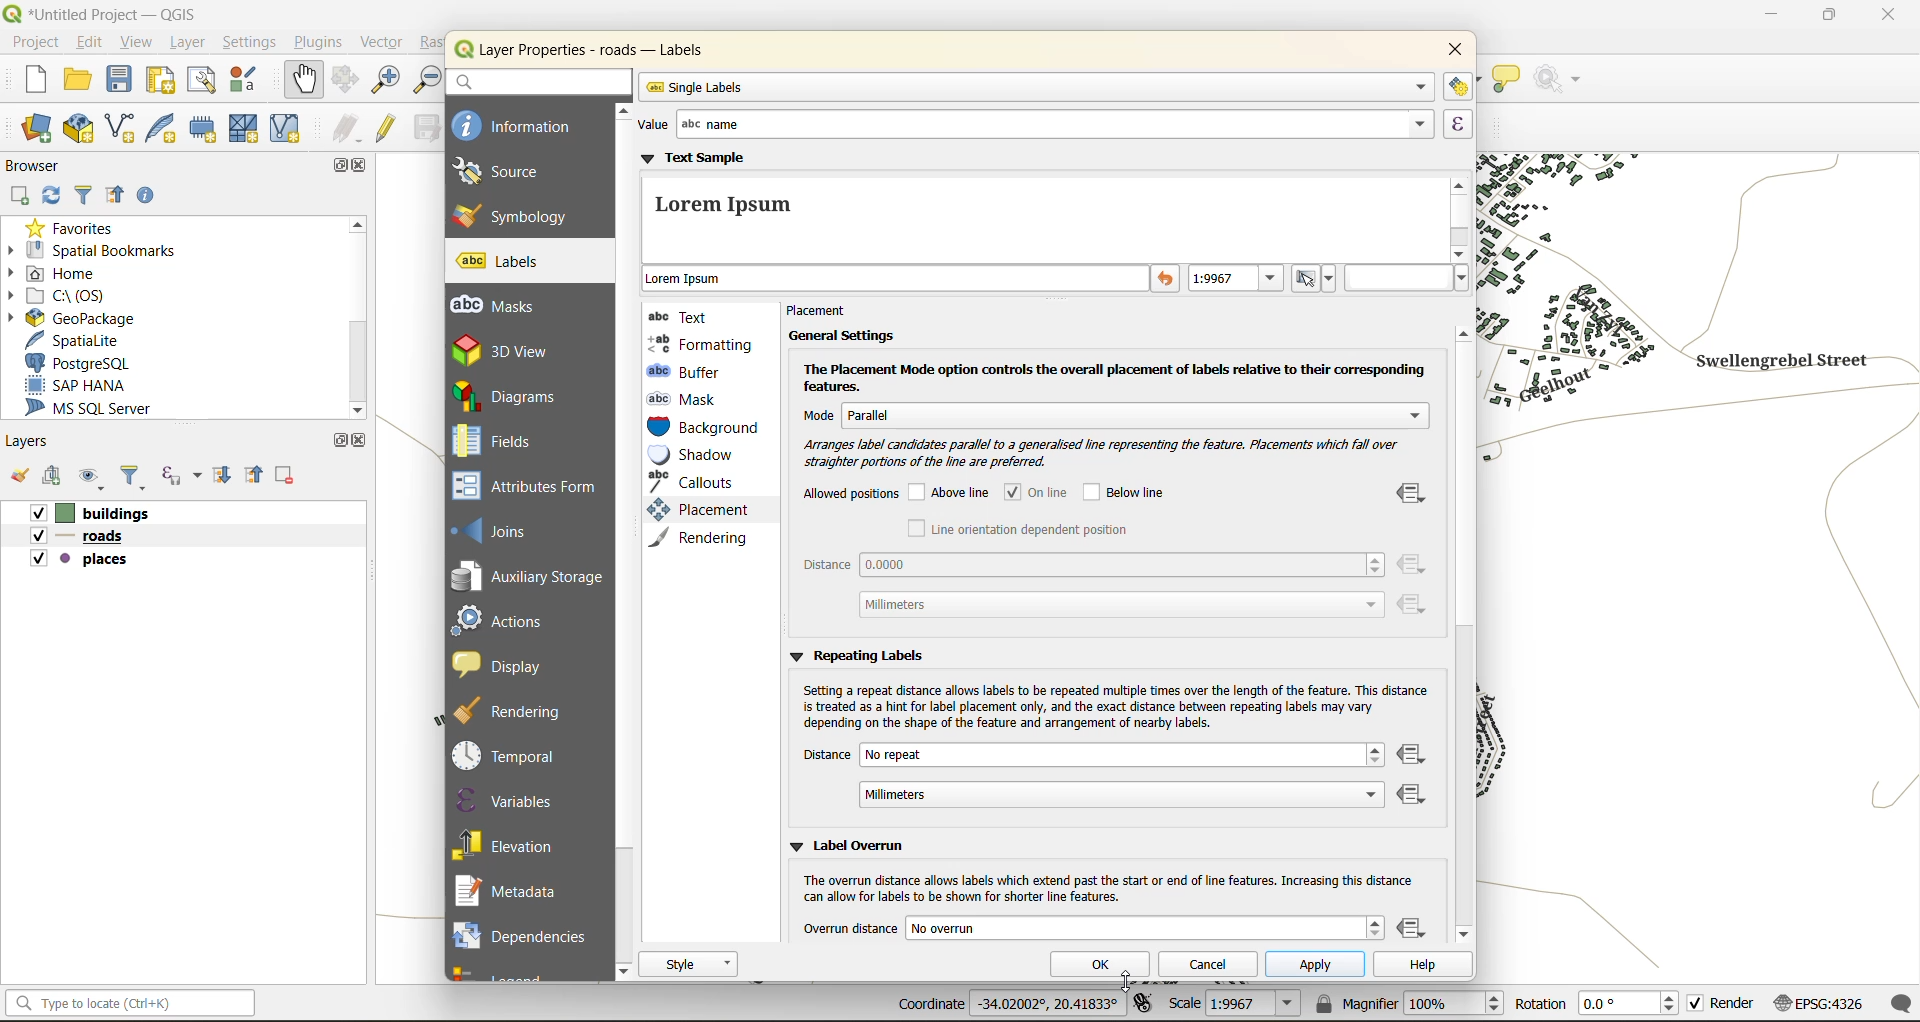 The width and height of the screenshot is (1920, 1022). Describe the element at coordinates (133, 1005) in the screenshot. I see `status bar` at that location.